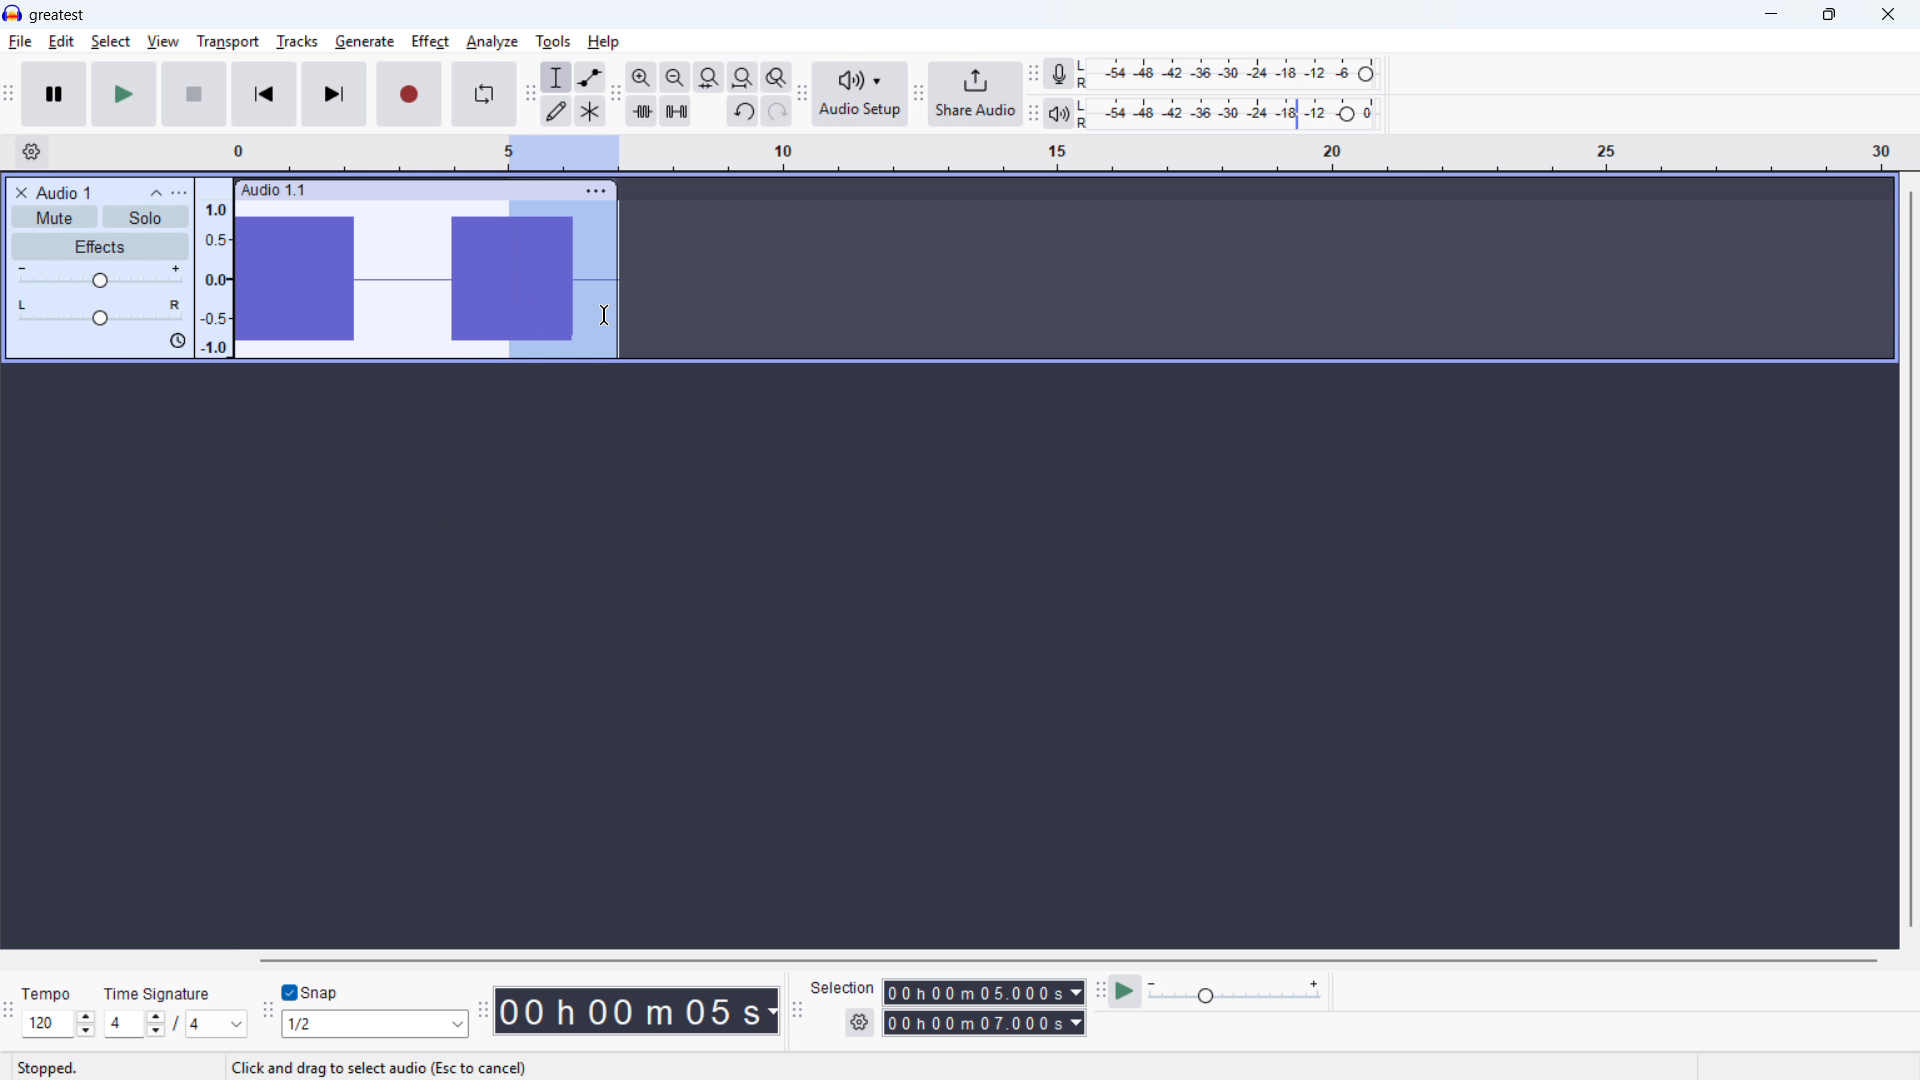  I want to click on Timeline , so click(1065, 154).